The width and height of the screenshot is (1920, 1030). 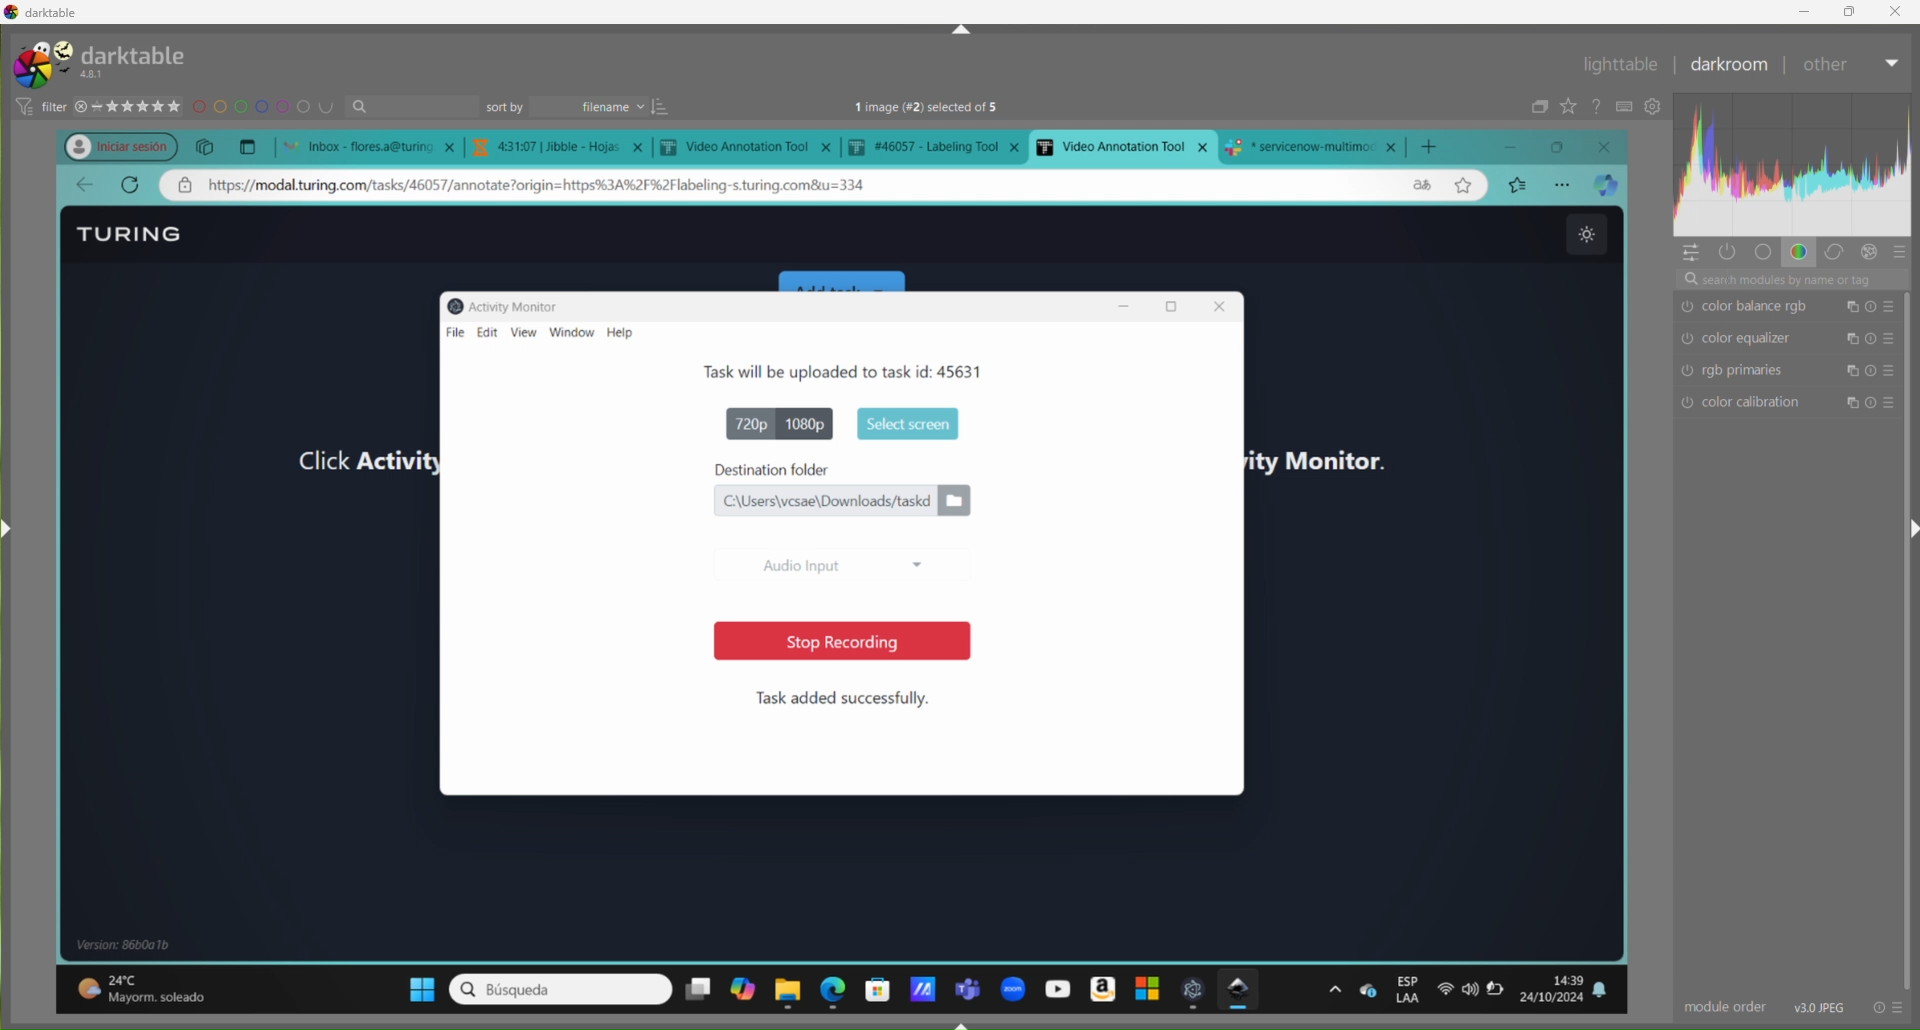 What do you see at coordinates (347, 461) in the screenshot?
I see `click activity` at bounding box center [347, 461].